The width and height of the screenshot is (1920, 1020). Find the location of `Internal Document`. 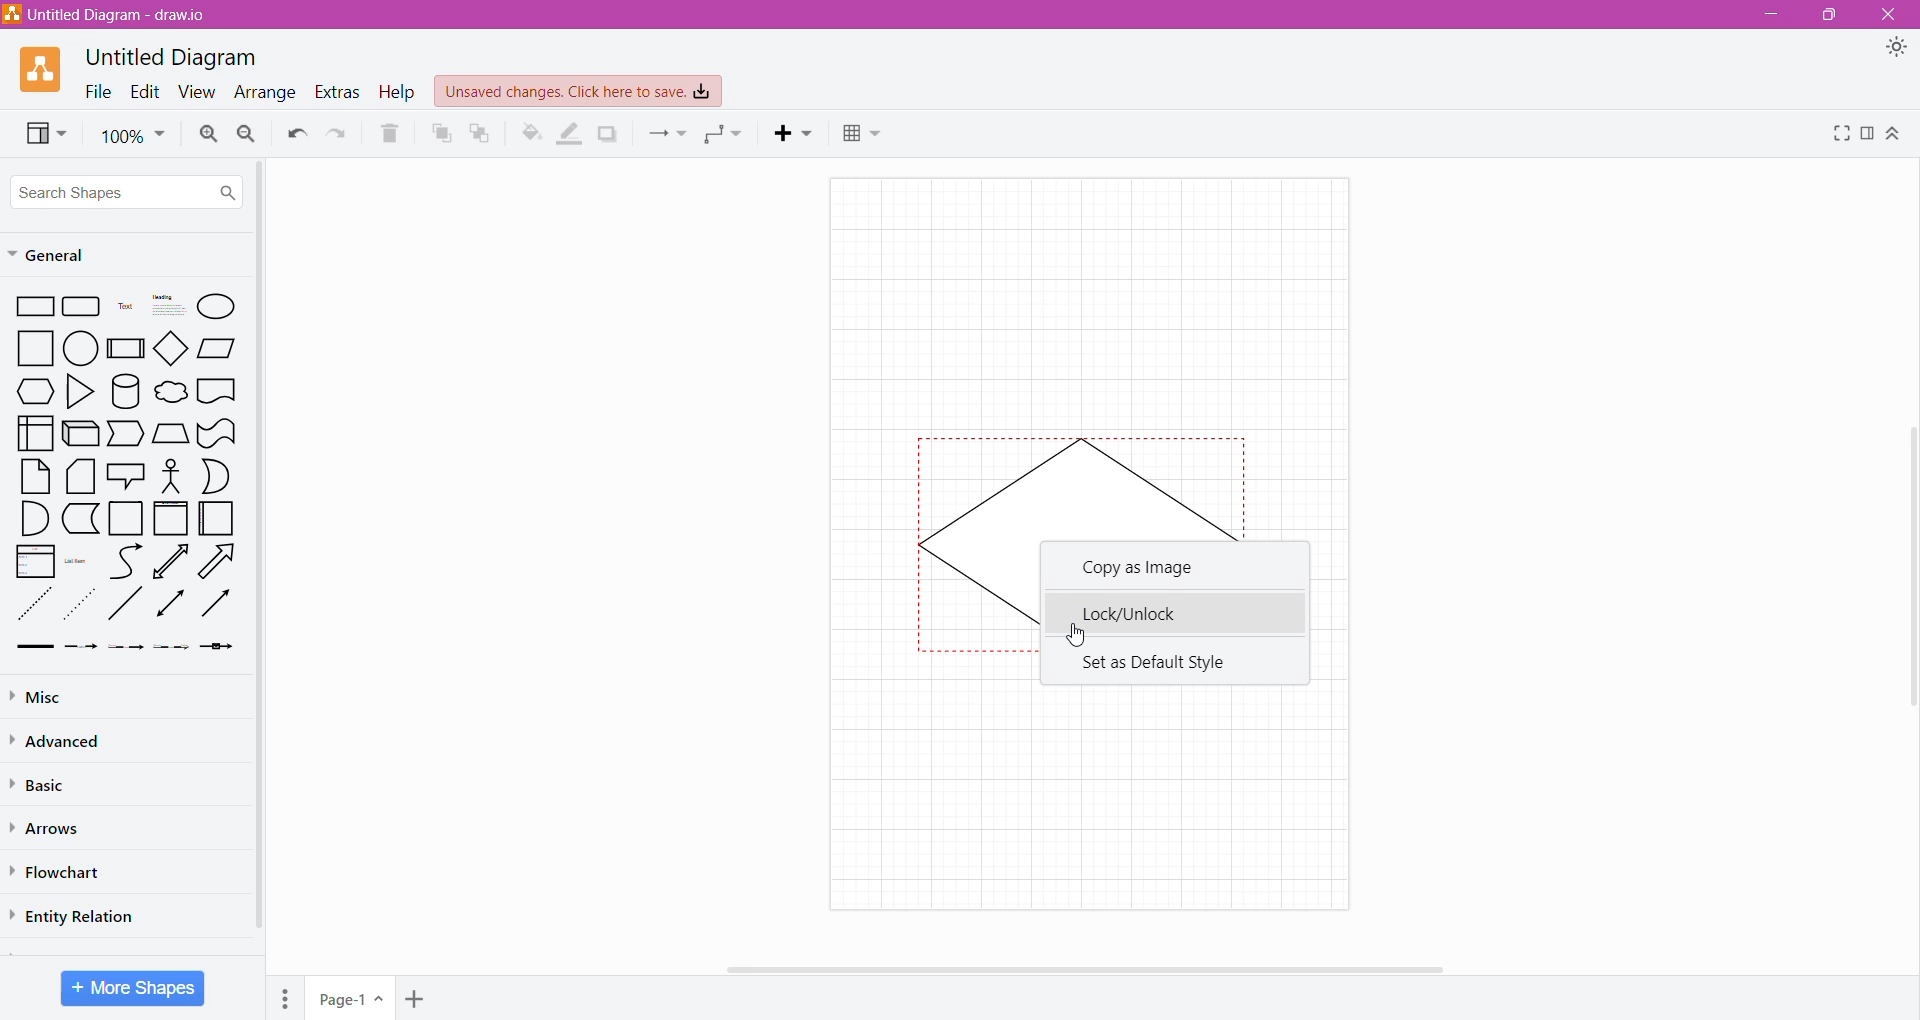

Internal Document is located at coordinates (34, 431).